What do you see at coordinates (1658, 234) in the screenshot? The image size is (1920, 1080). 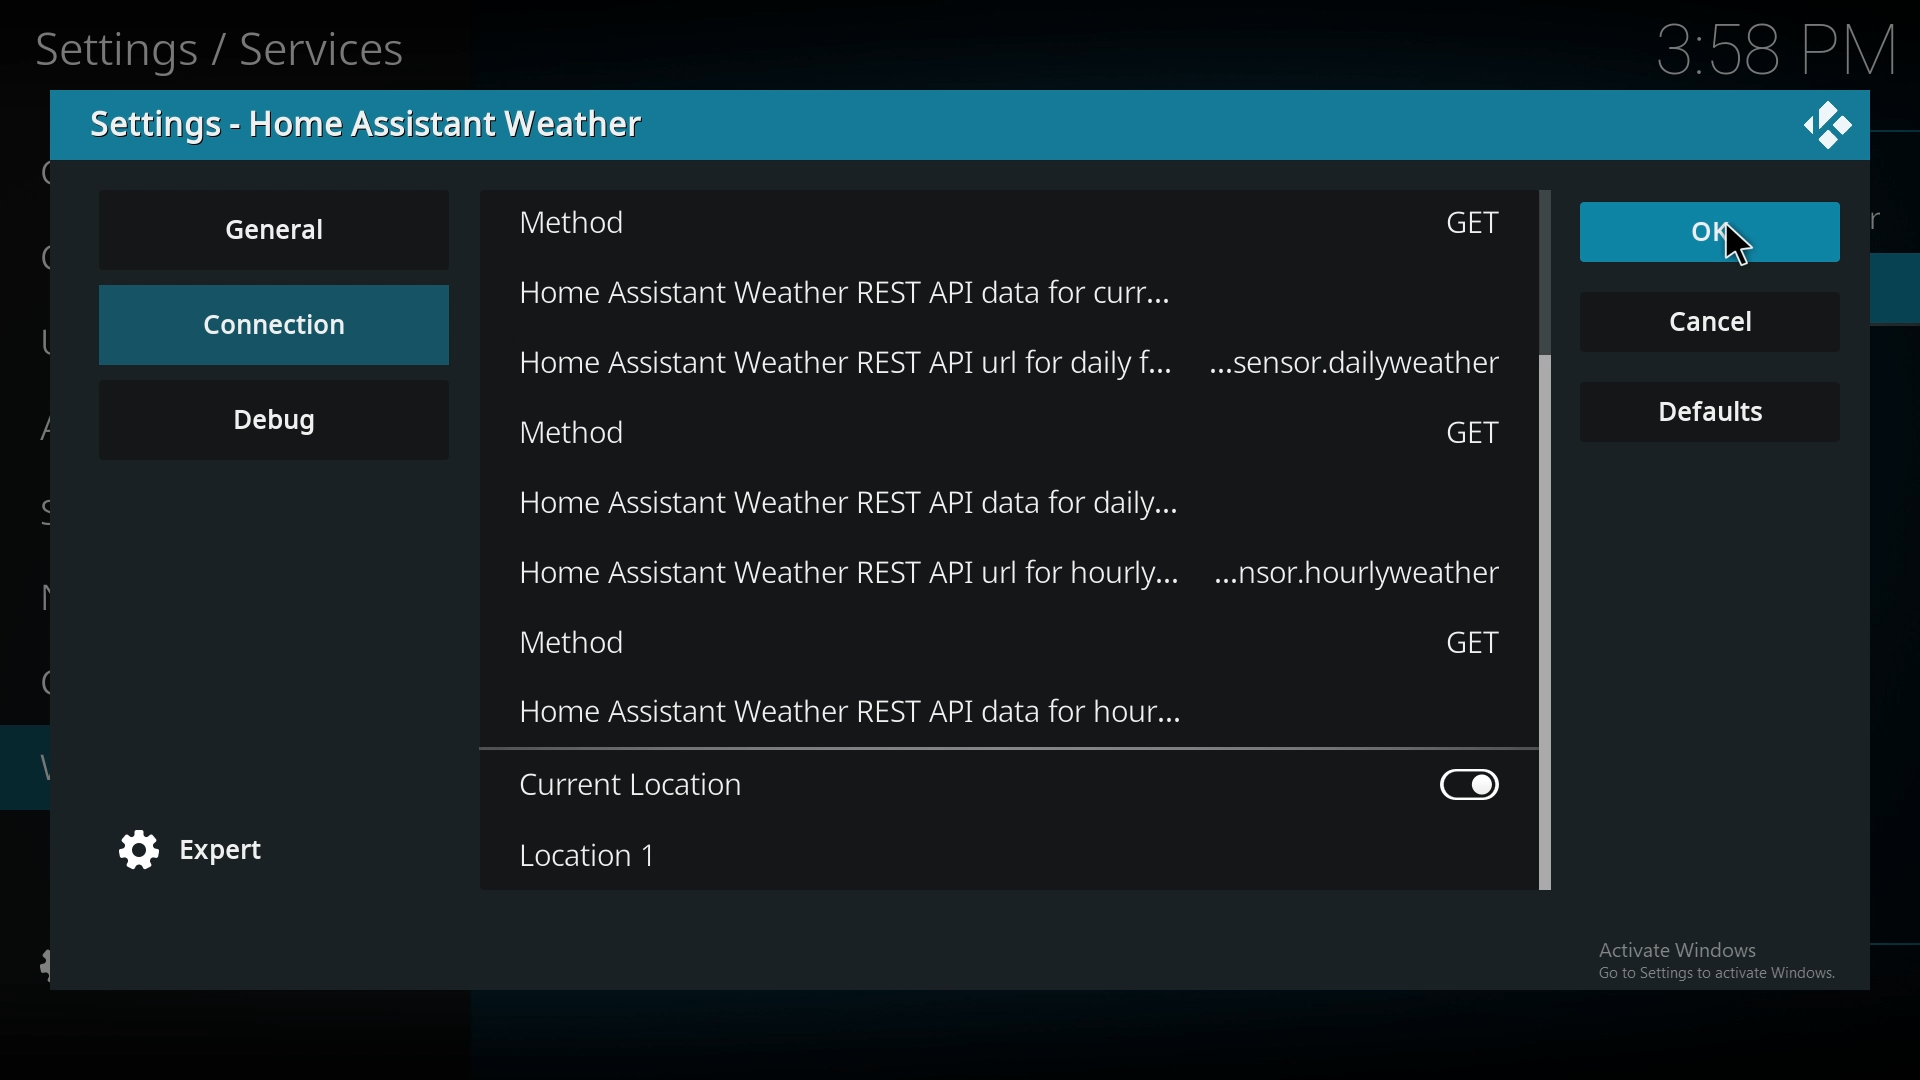 I see `ok` at bounding box center [1658, 234].